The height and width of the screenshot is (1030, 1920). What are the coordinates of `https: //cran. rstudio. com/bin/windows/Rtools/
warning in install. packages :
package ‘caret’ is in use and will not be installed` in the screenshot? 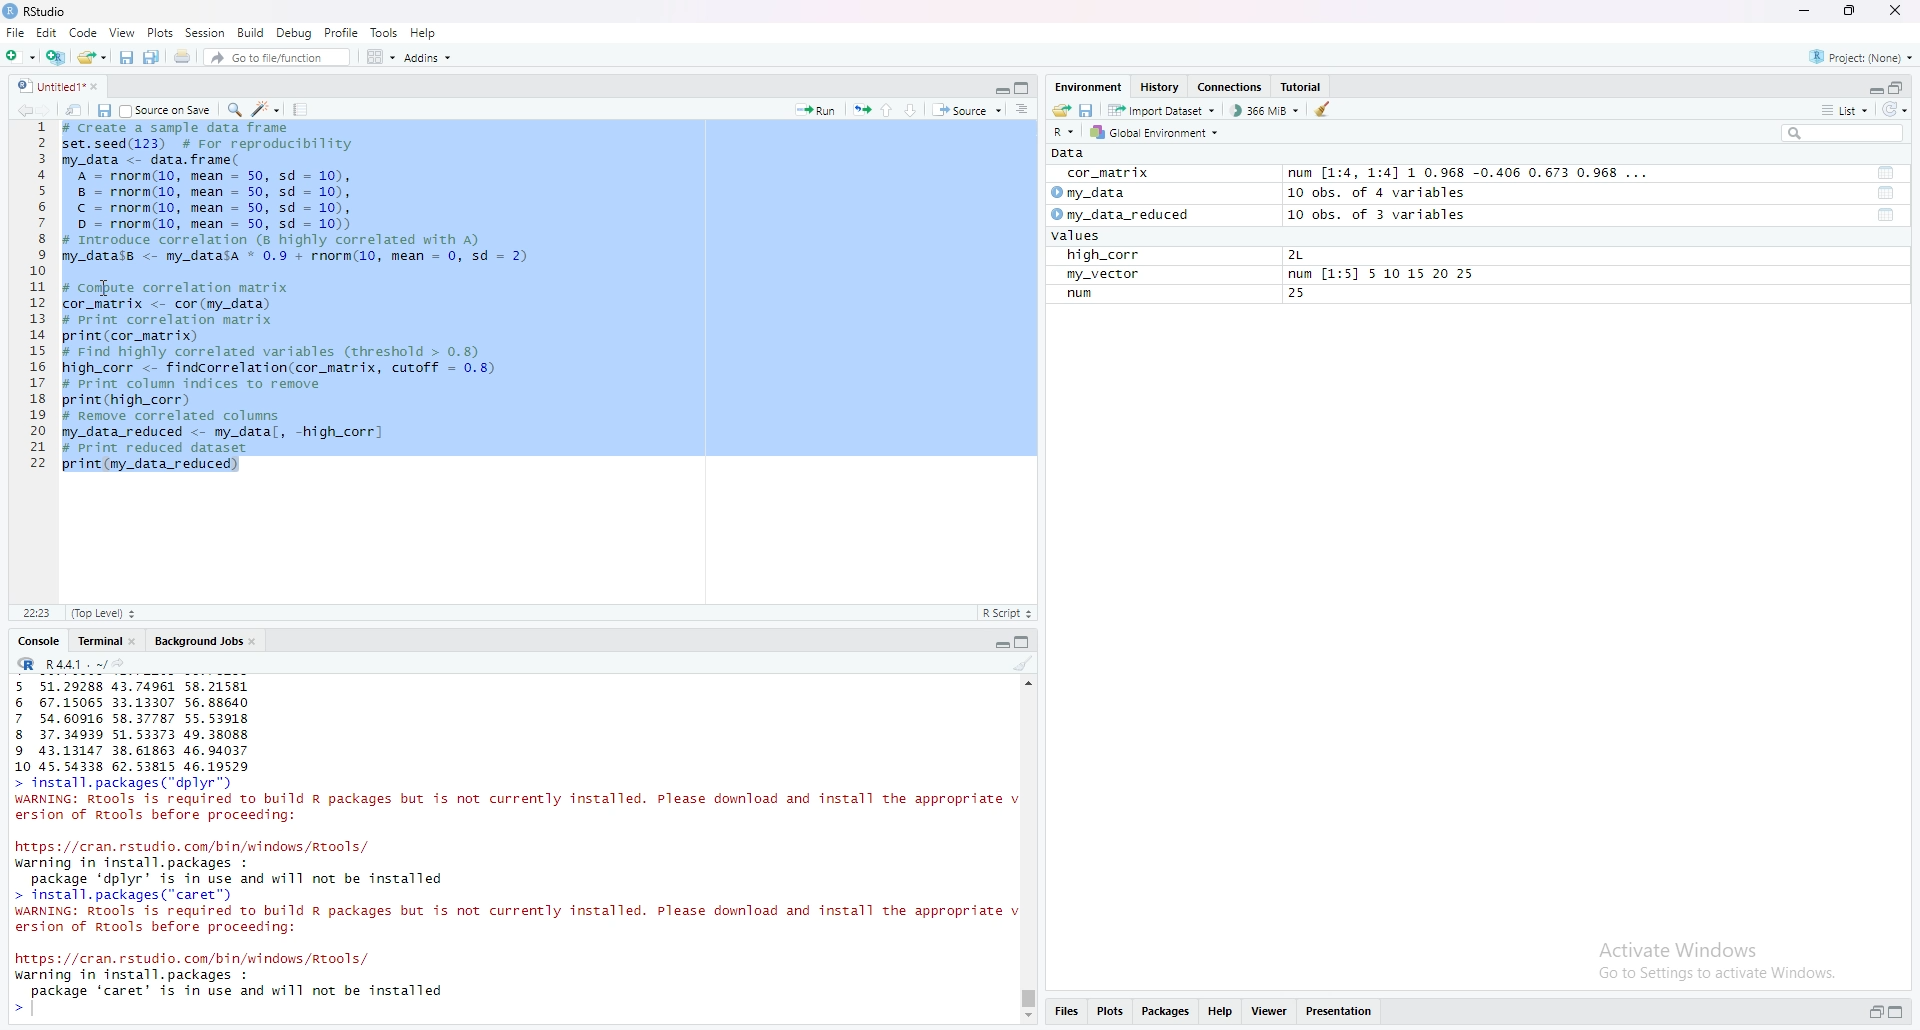 It's located at (233, 984).